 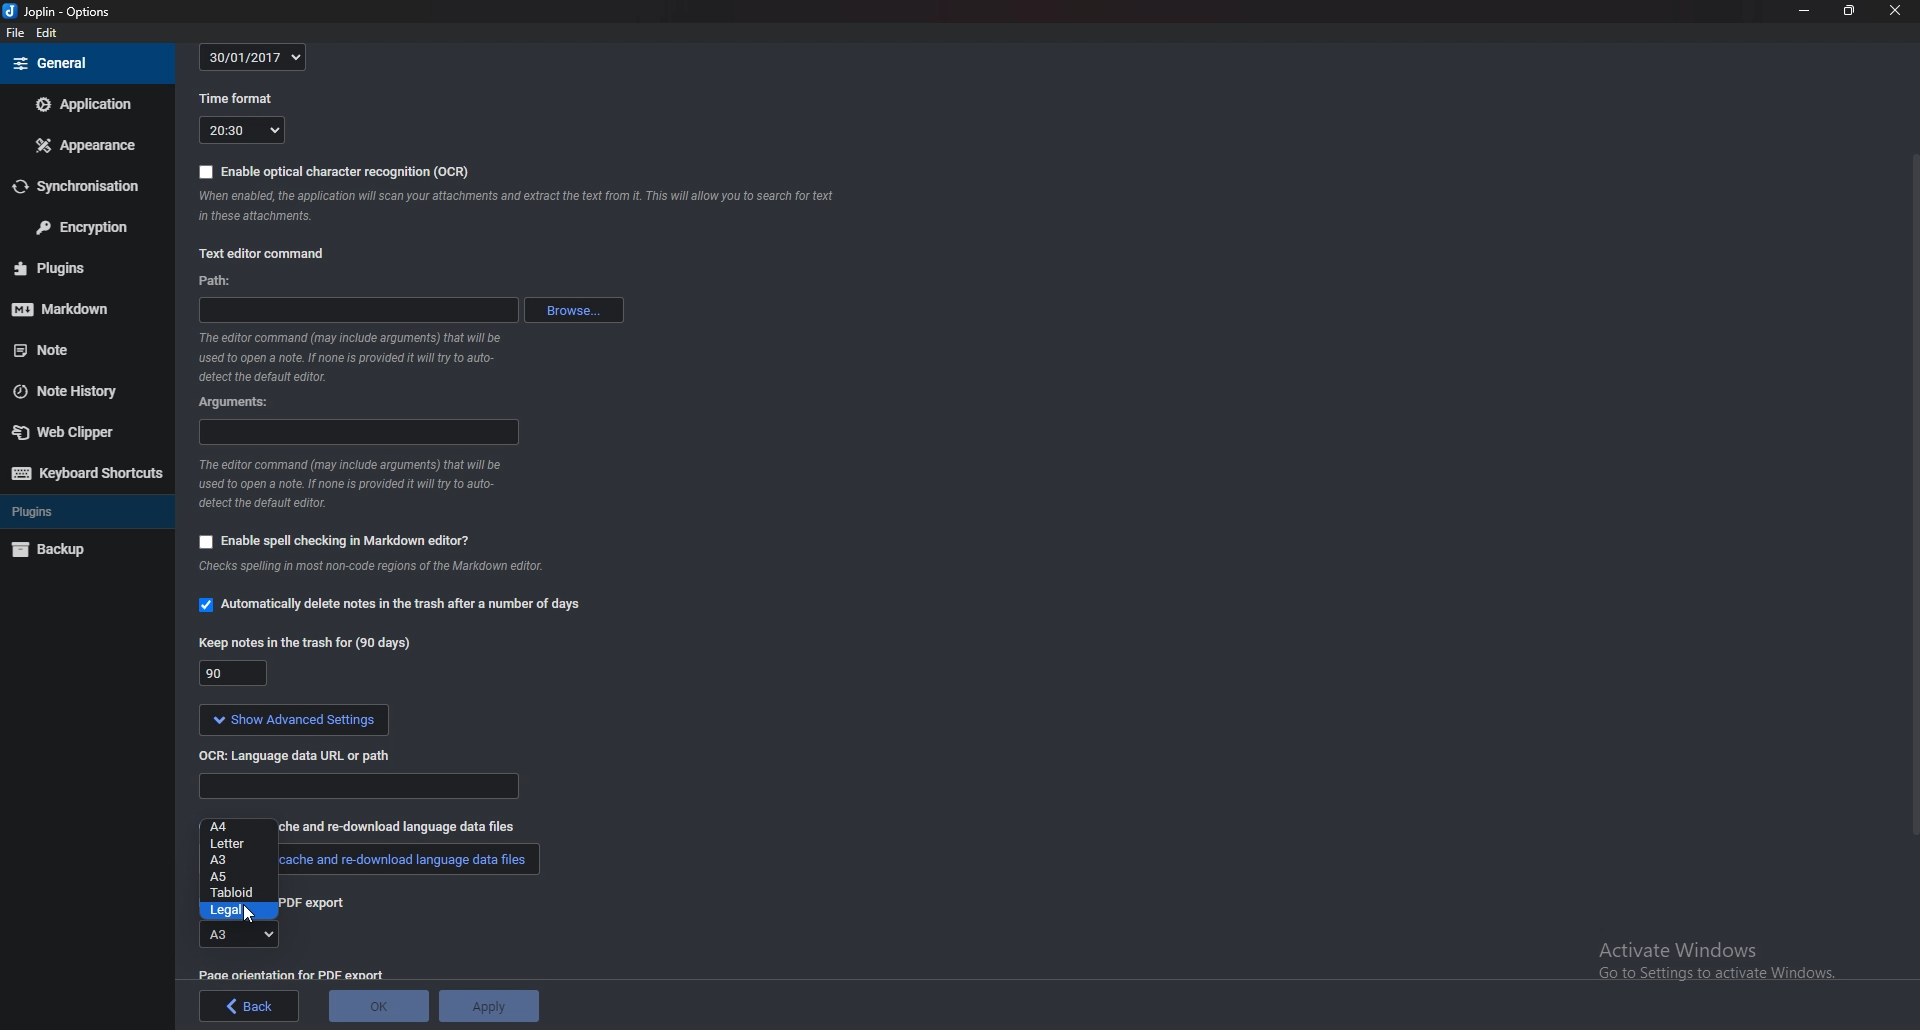 What do you see at coordinates (337, 543) in the screenshot?
I see `Enable spell checking` at bounding box center [337, 543].